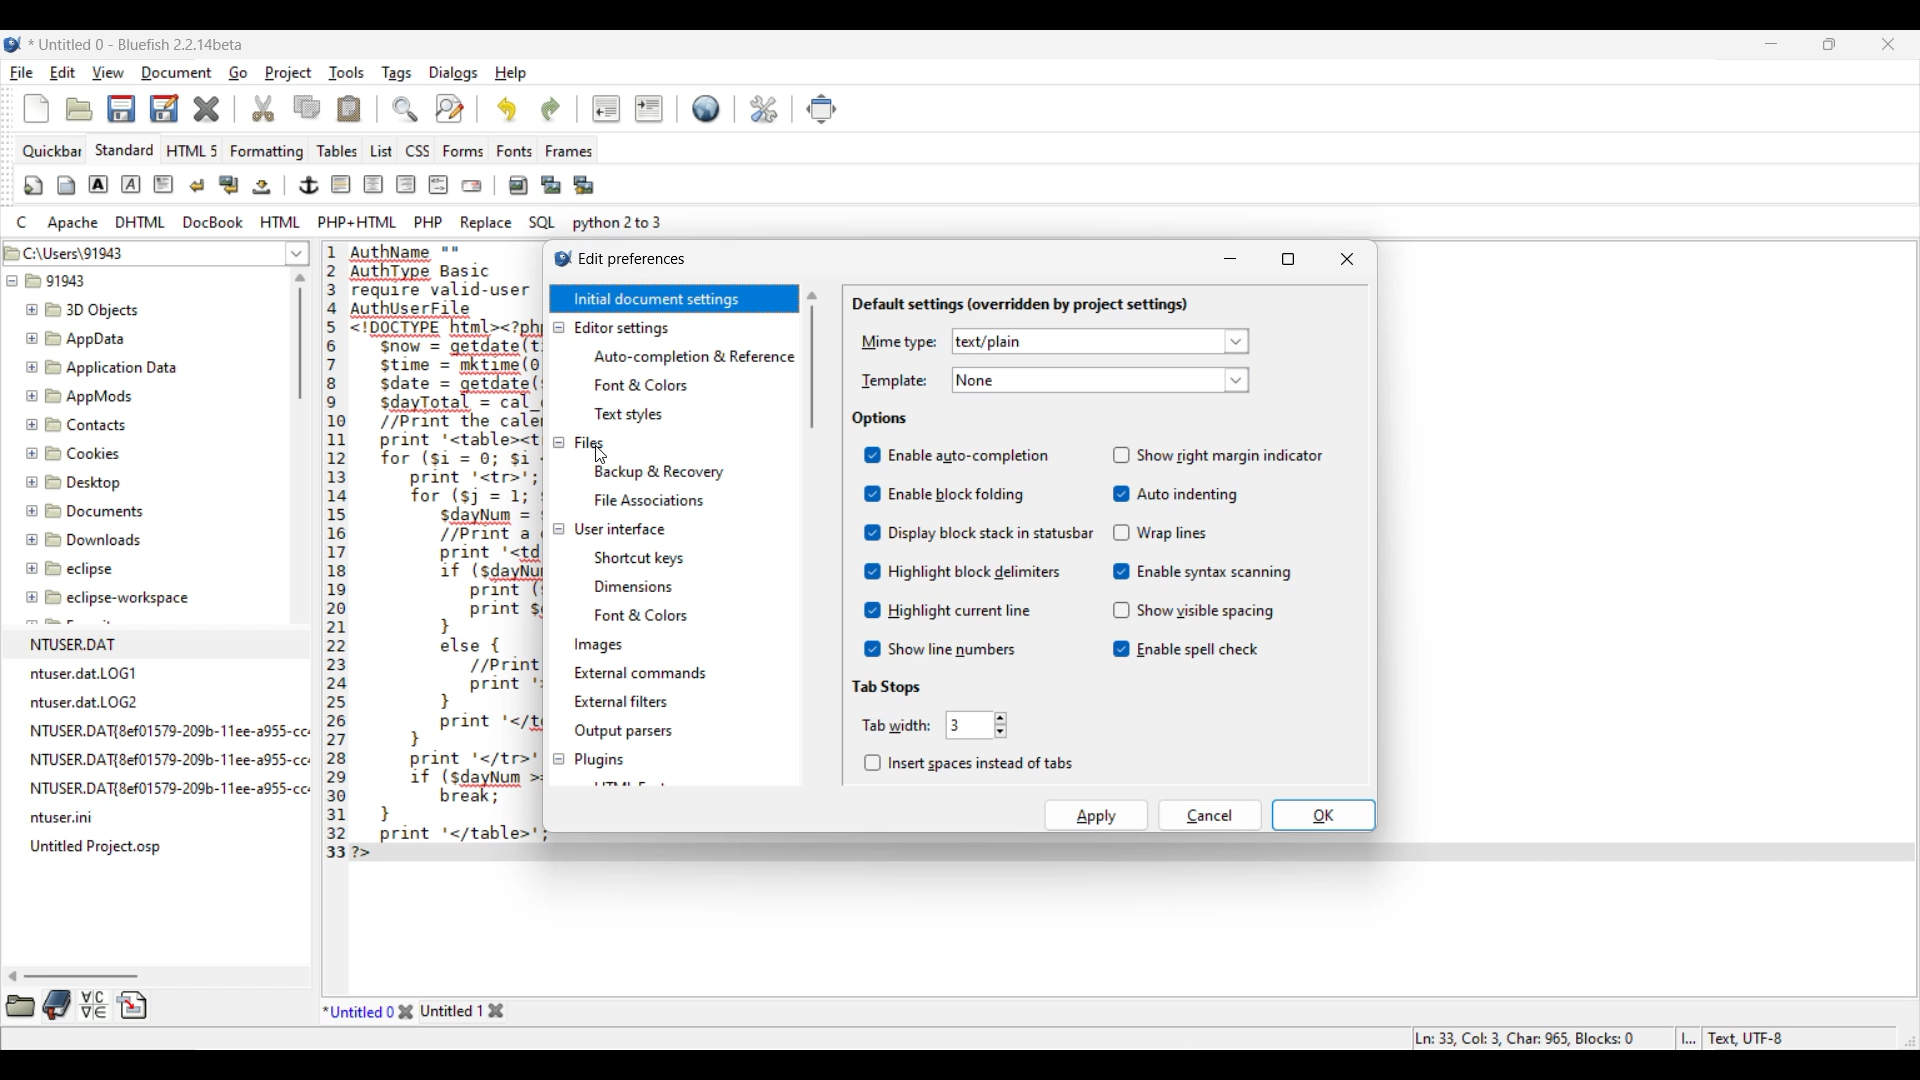 The width and height of the screenshot is (1920, 1080). I want to click on Software logo, so click(13, 44).